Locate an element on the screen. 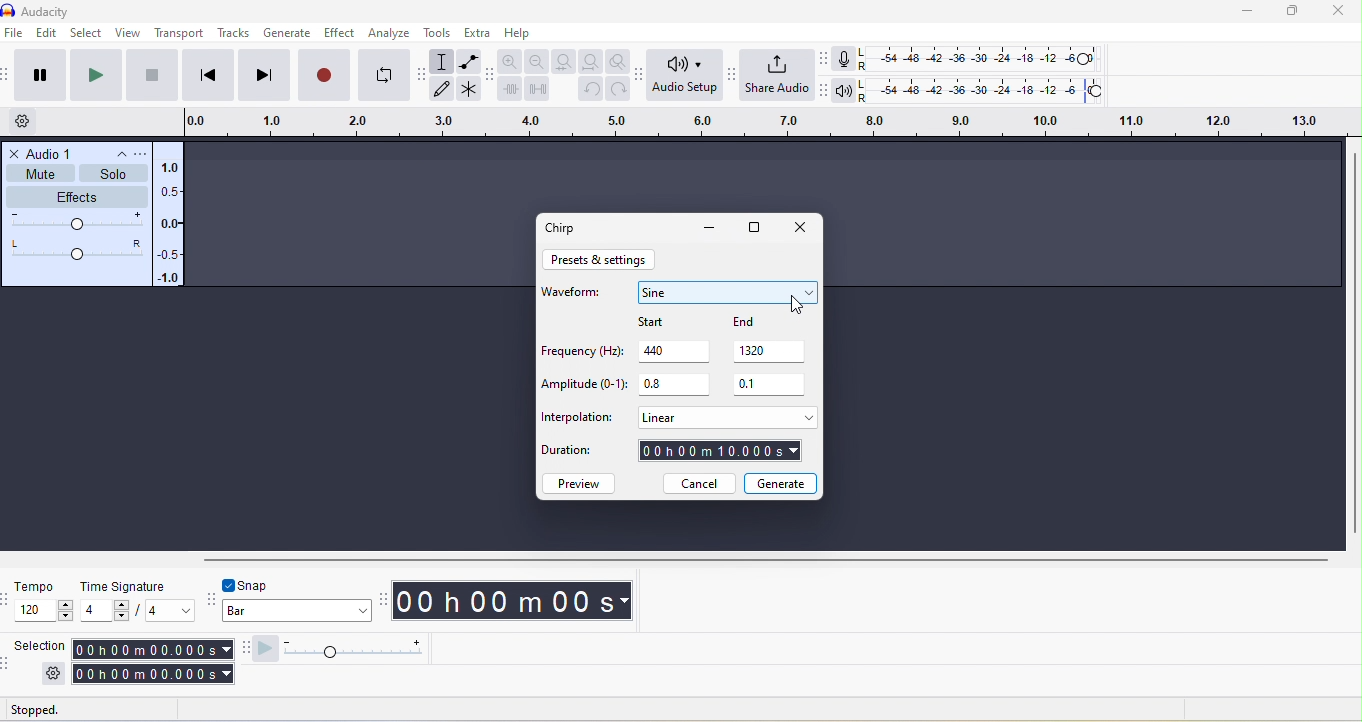 The image size is (1362, 722). interpolation: is located at coordinates (578, 418).